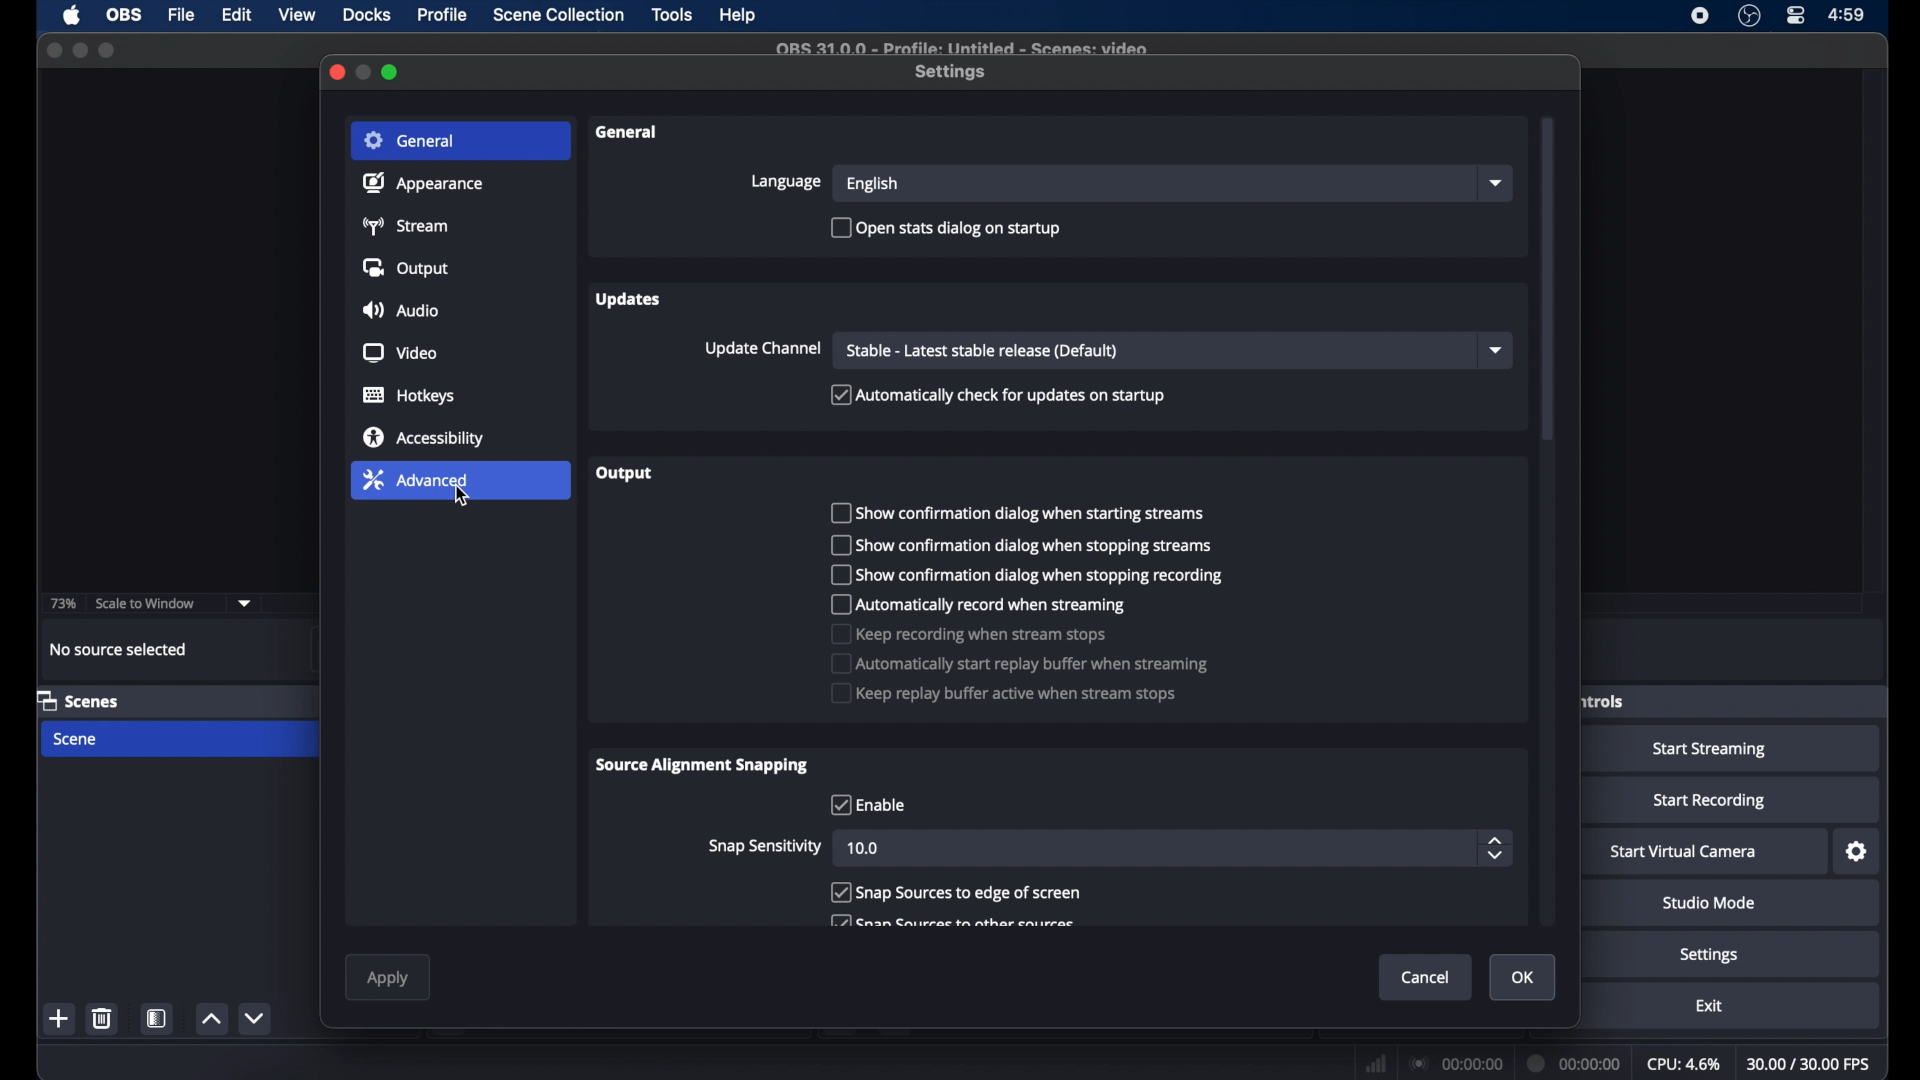 This screenshot has width=1920, height=1080. I want to click on OBS 31.0.0 - Profile: Untitled - Scenes: video, so click(966, 47).